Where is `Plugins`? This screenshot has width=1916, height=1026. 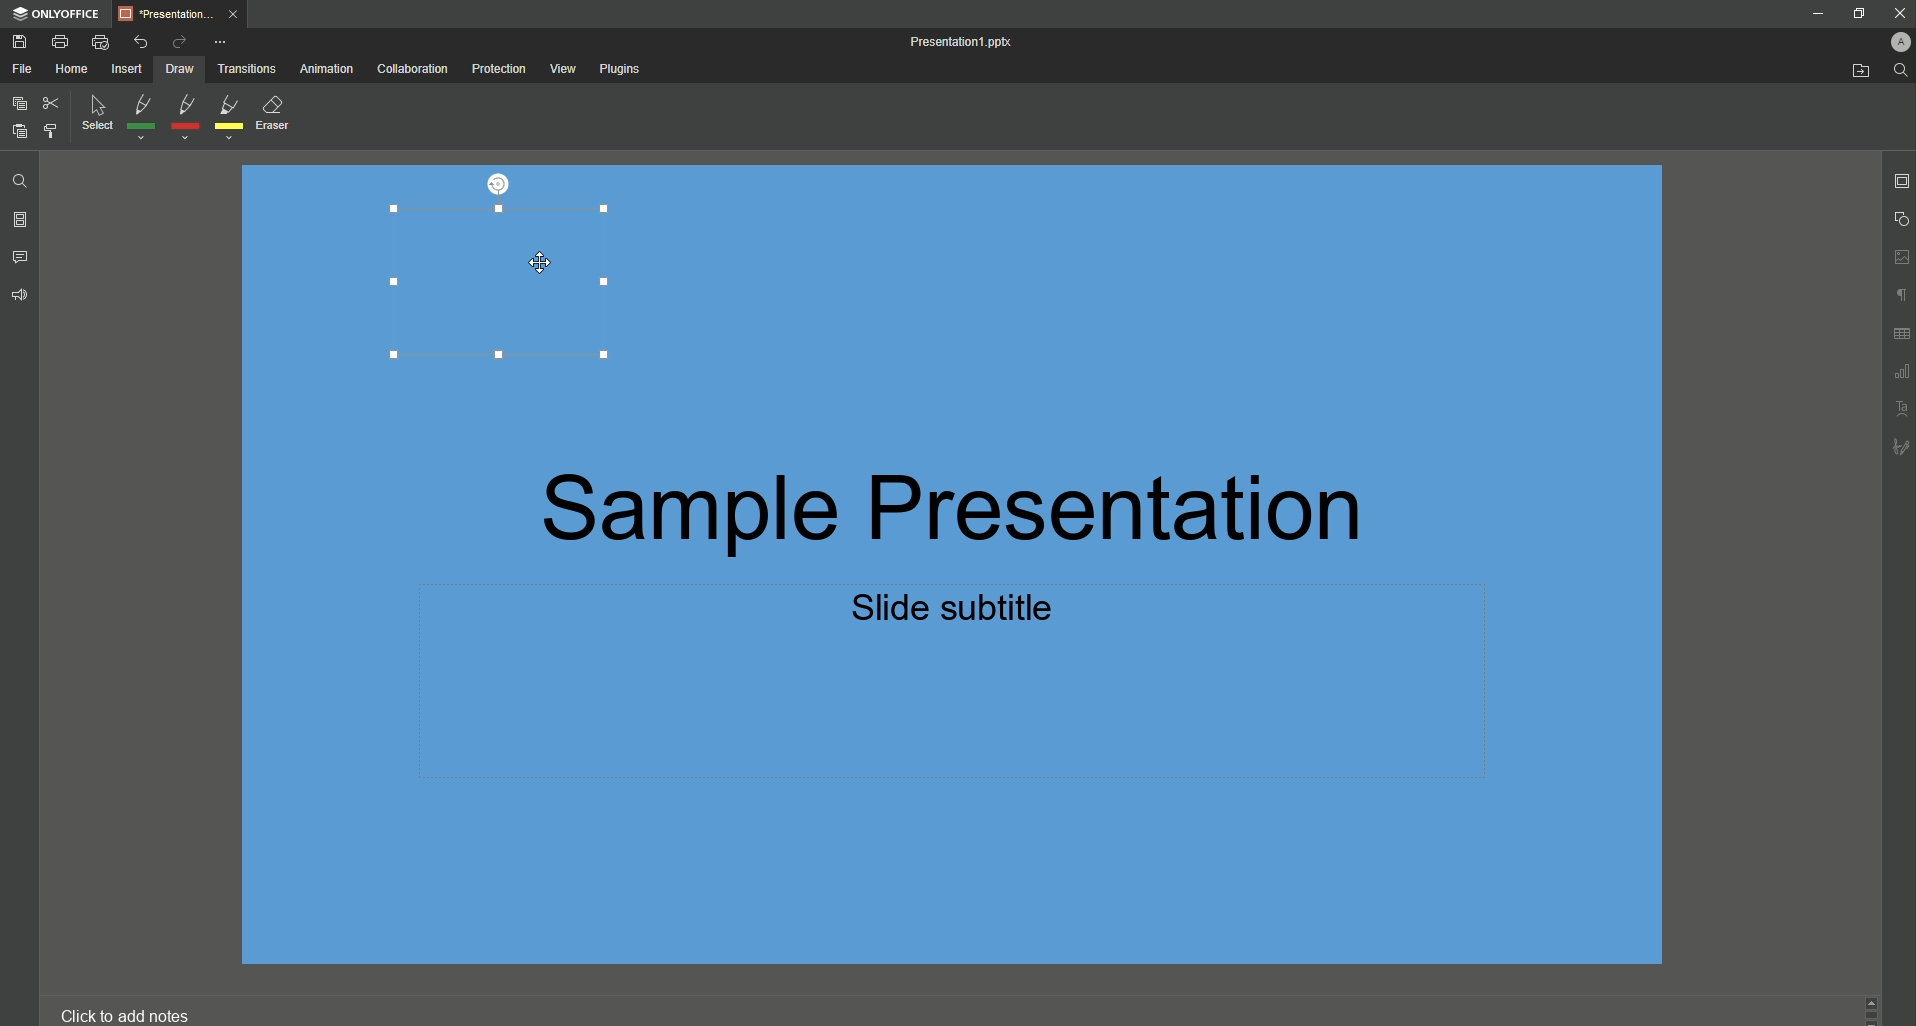
Plugins is located at coordinates (624, 70).